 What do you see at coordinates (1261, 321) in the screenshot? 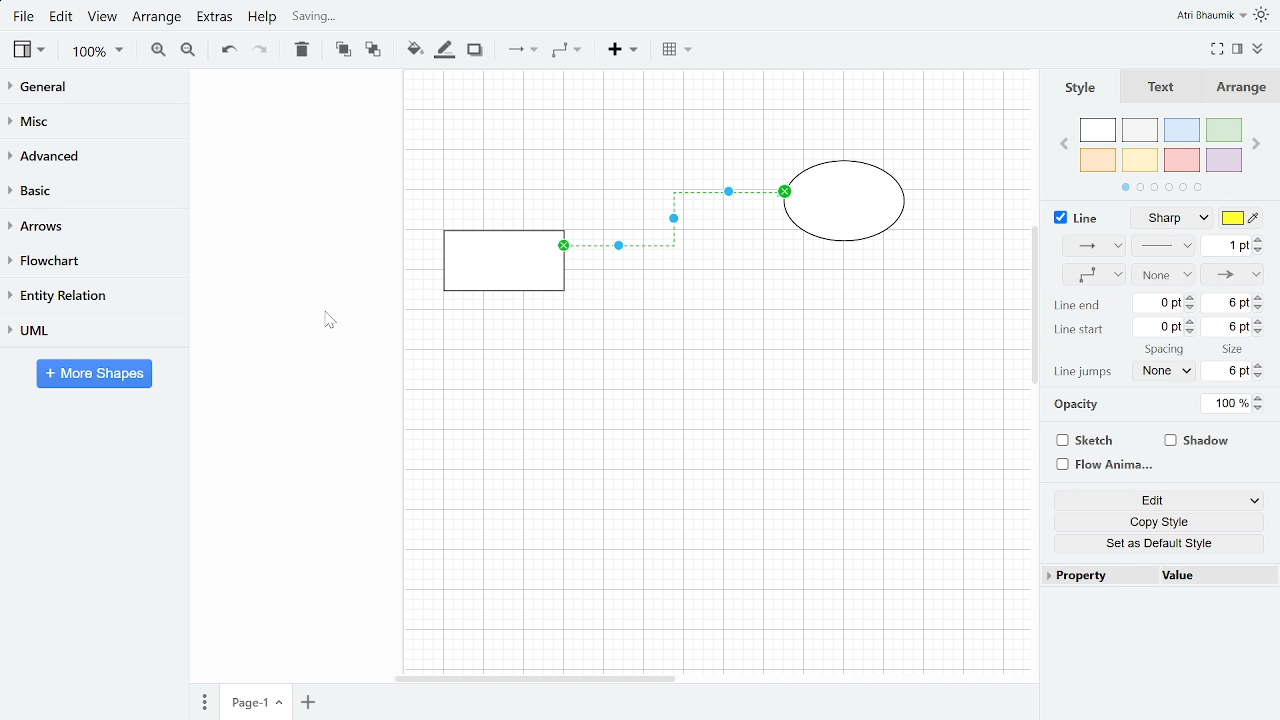
I see `Increase line start size` at bounding box center [1261, 321].